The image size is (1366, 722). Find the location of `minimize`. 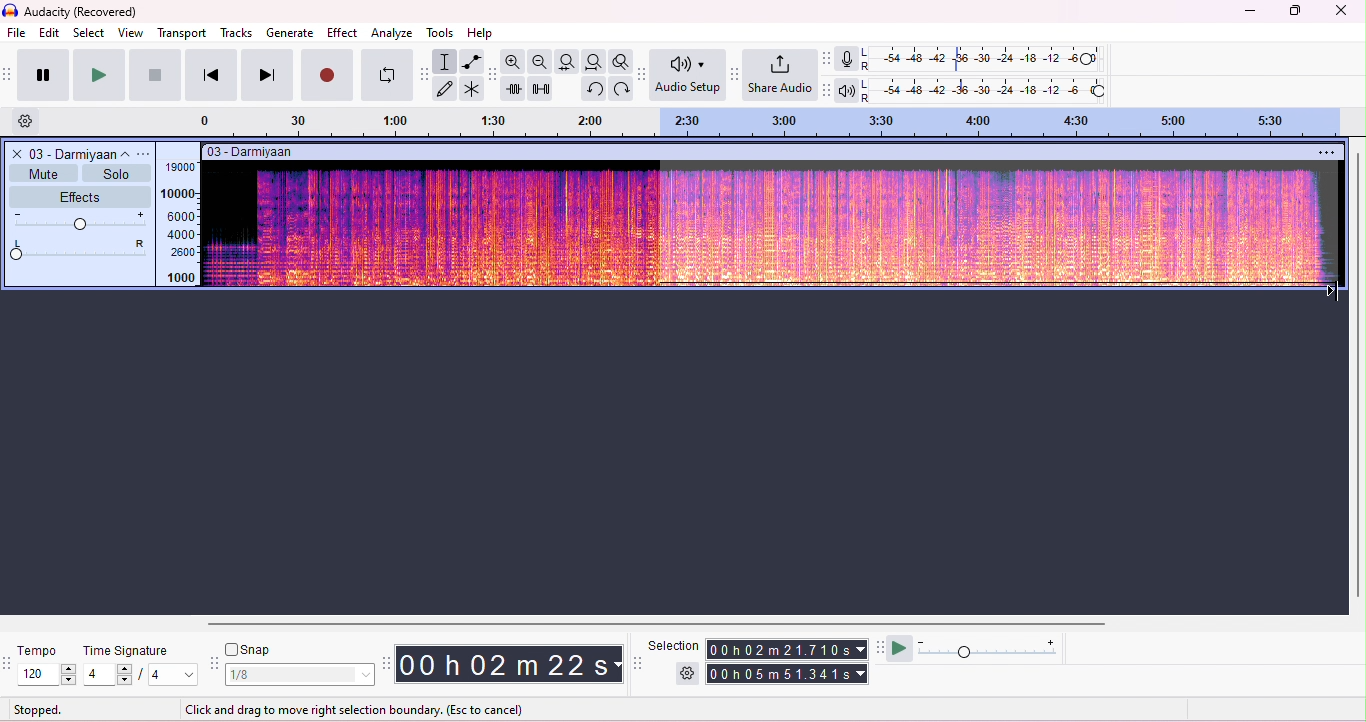

minimize is located at coordinates (1247, 13).